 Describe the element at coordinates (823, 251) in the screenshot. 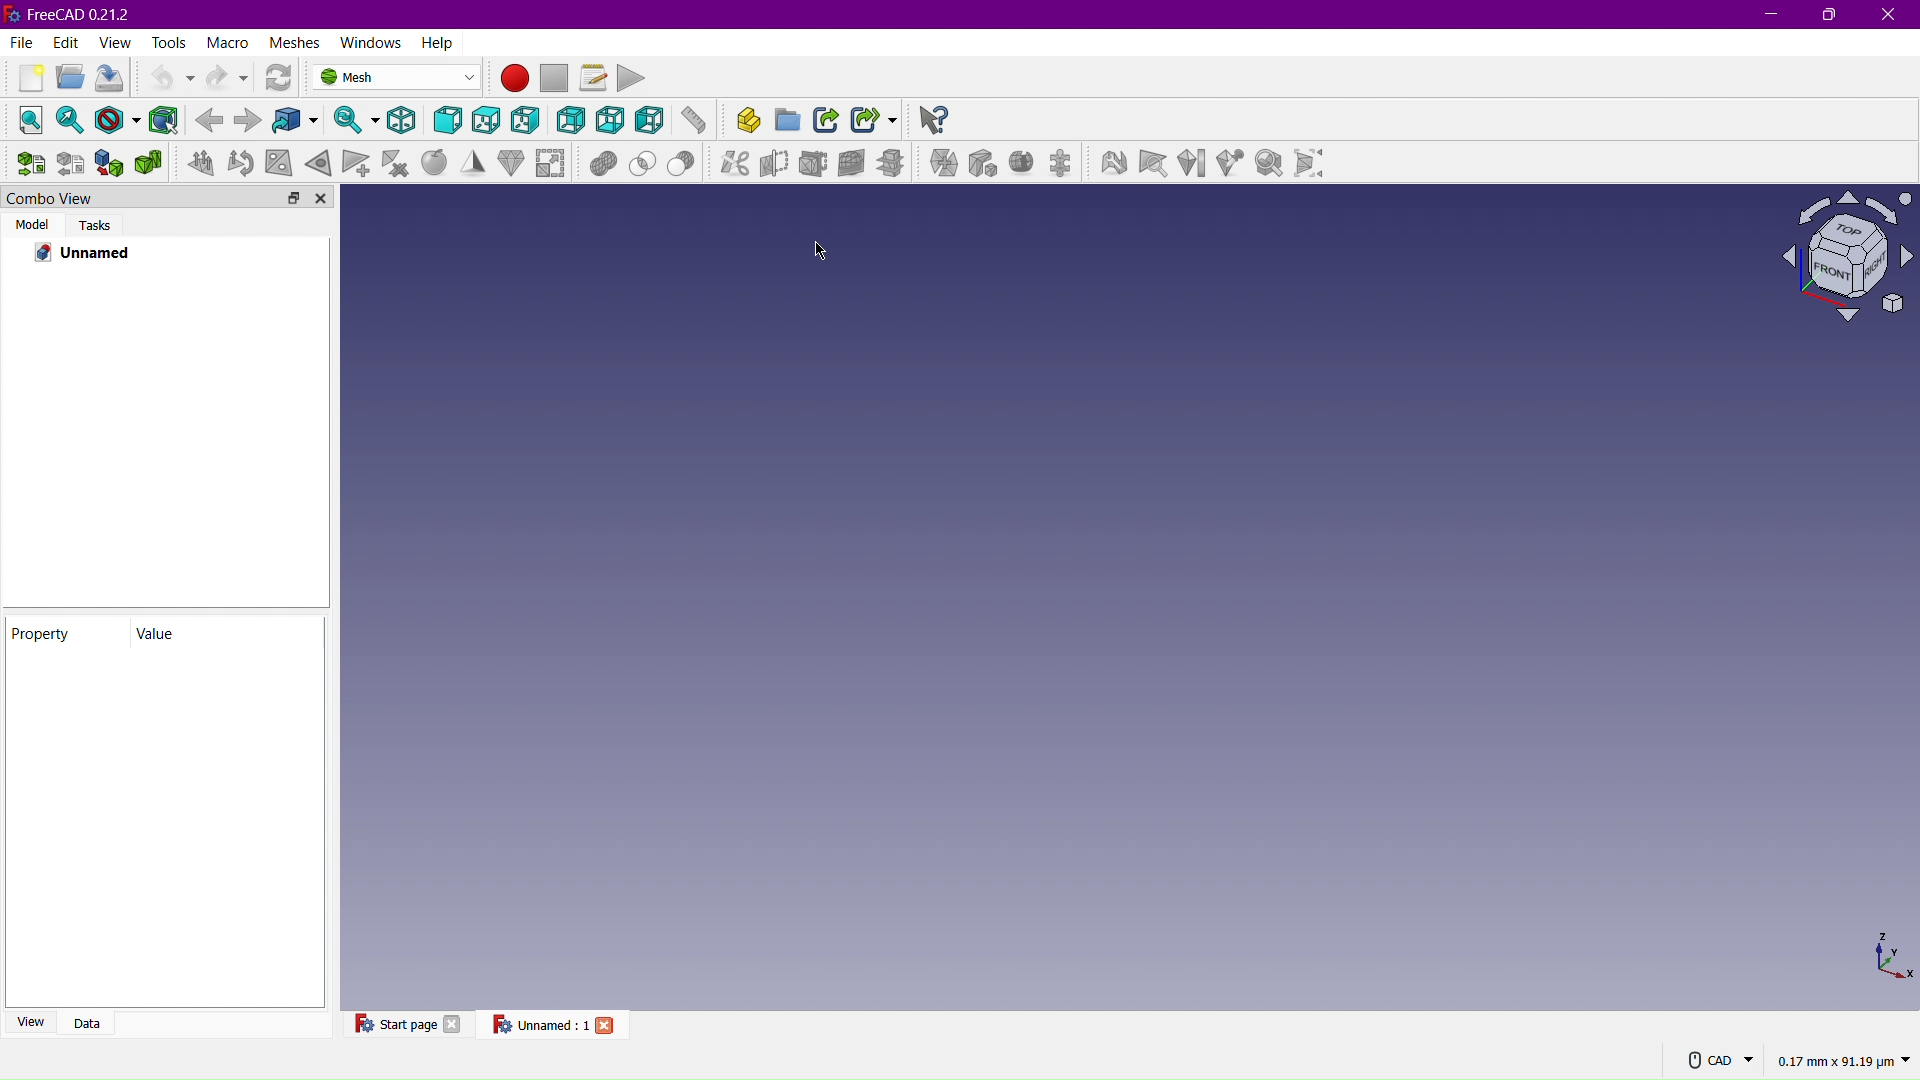

I see `Cursor` at that location.